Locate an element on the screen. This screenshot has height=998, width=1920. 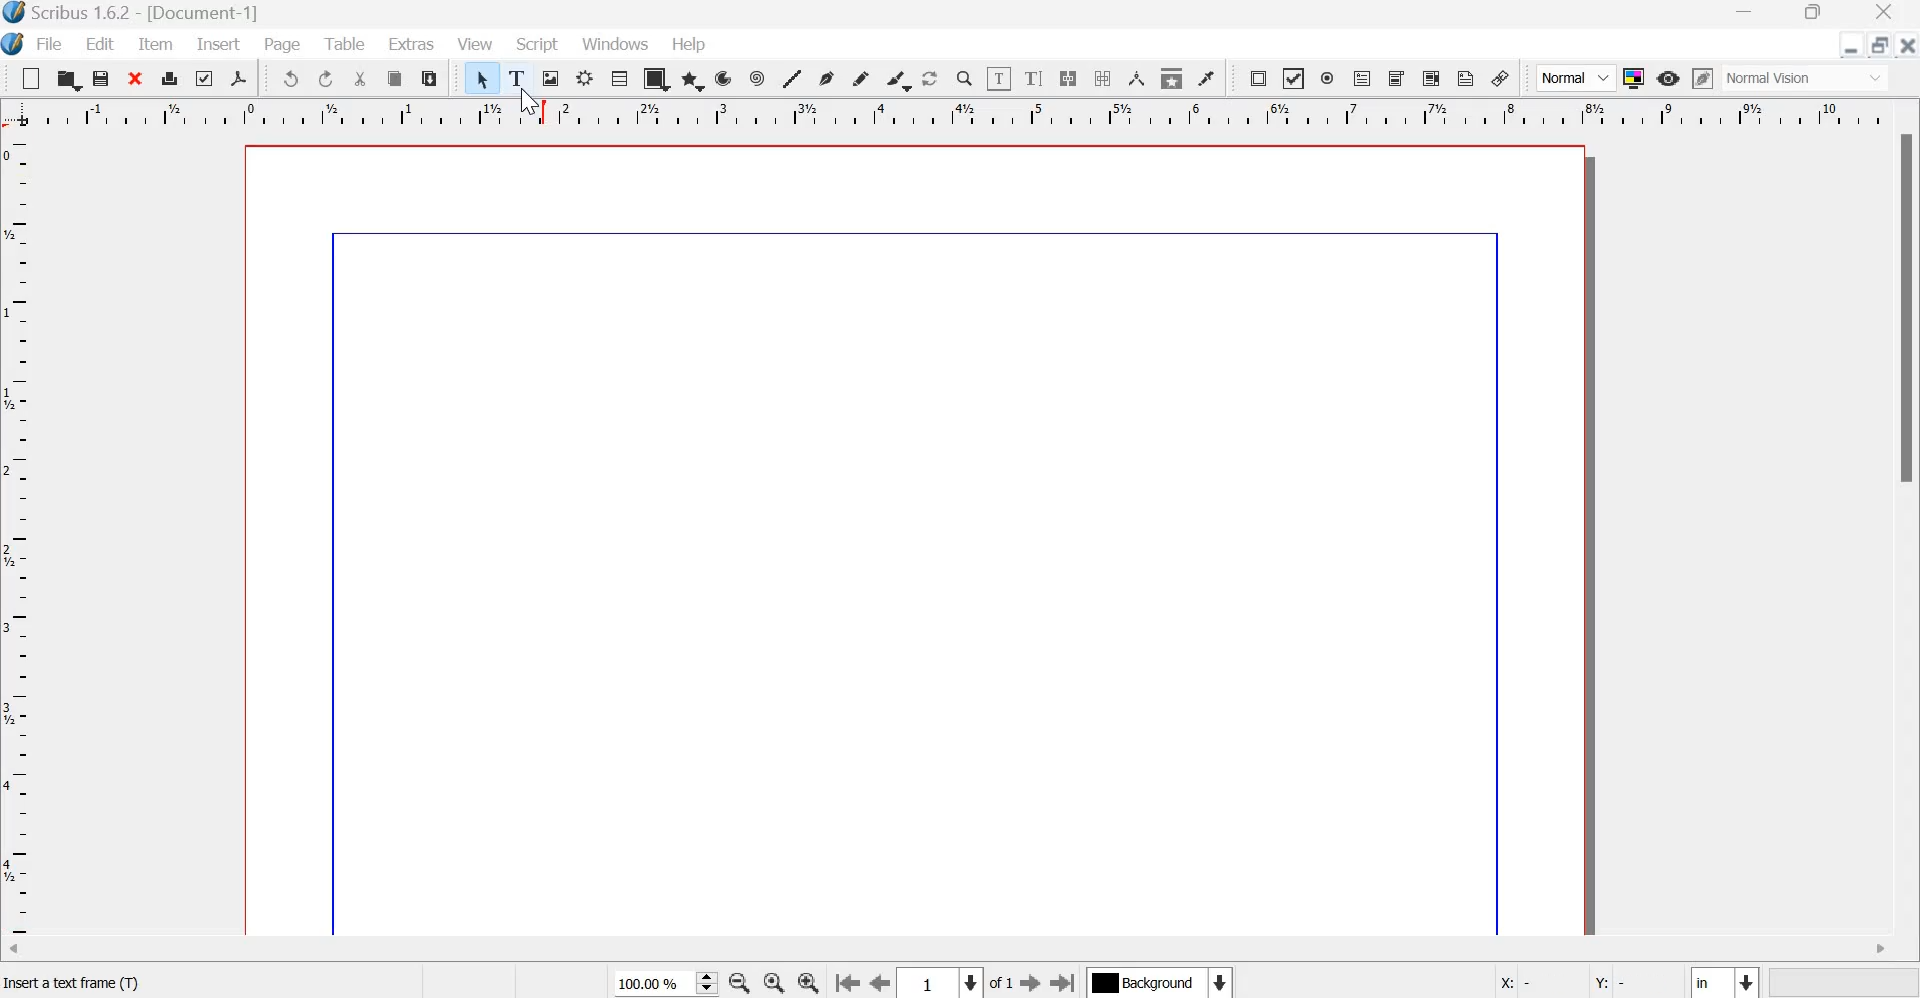
View is located at coordinates (475, 44).